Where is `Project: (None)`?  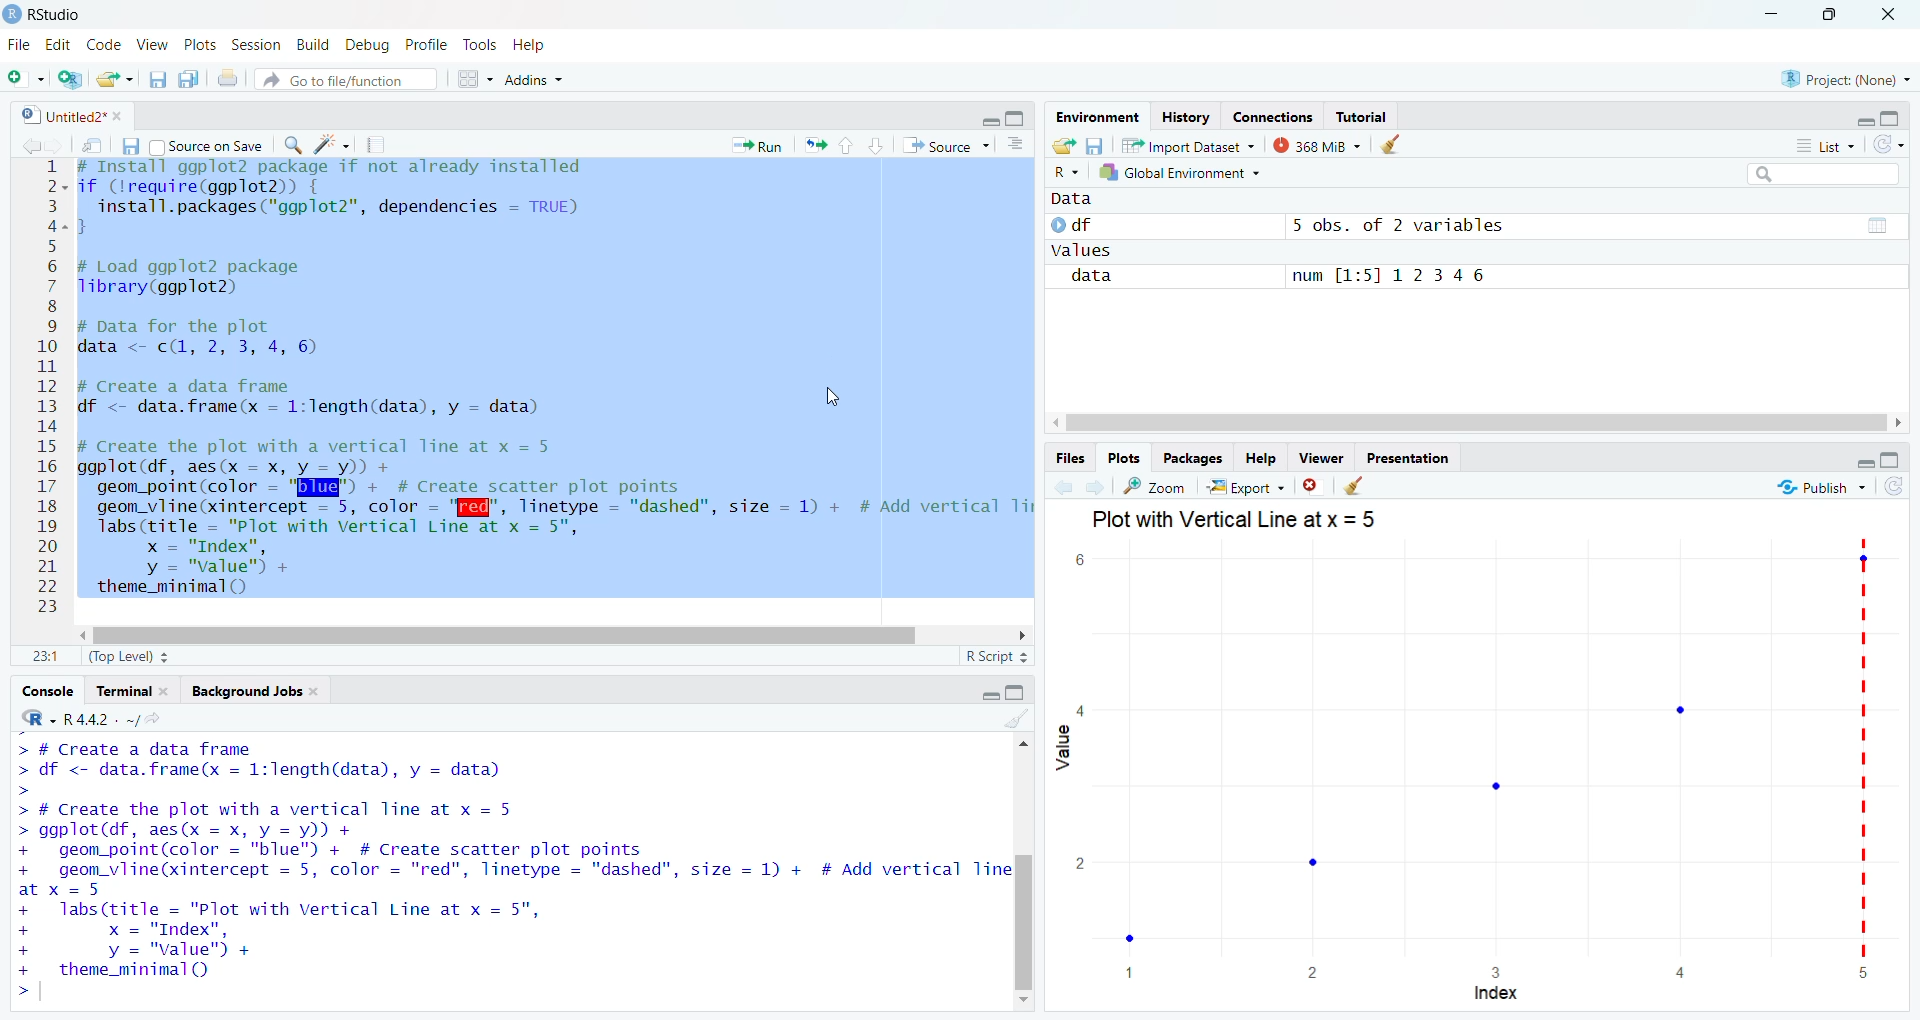
Project: (None) is located at coordinates (1840, 76).